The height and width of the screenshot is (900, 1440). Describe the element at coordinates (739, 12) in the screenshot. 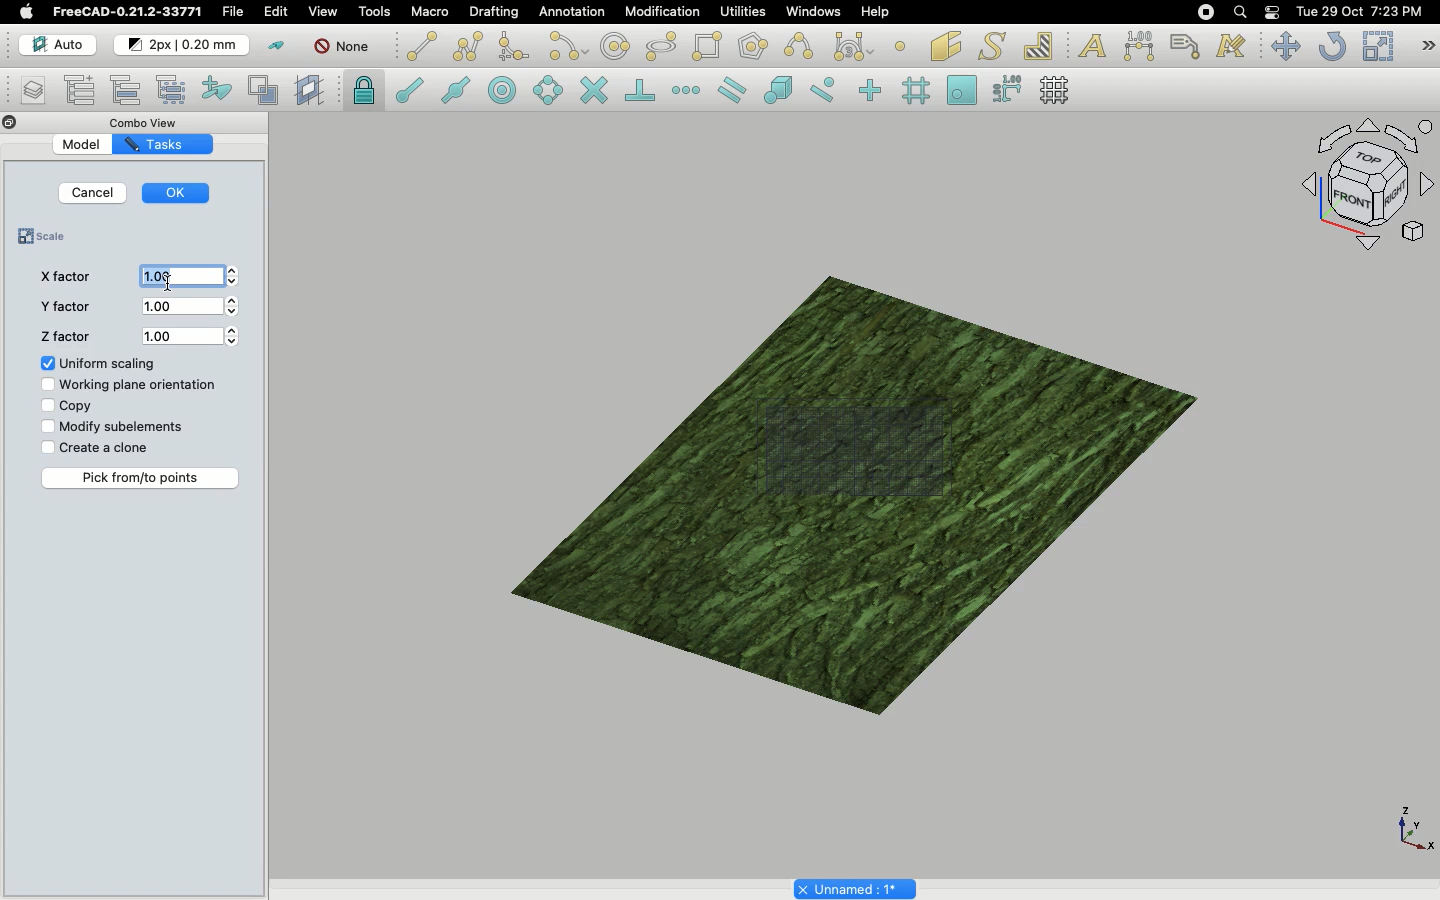

I see `Utilities` at that location.